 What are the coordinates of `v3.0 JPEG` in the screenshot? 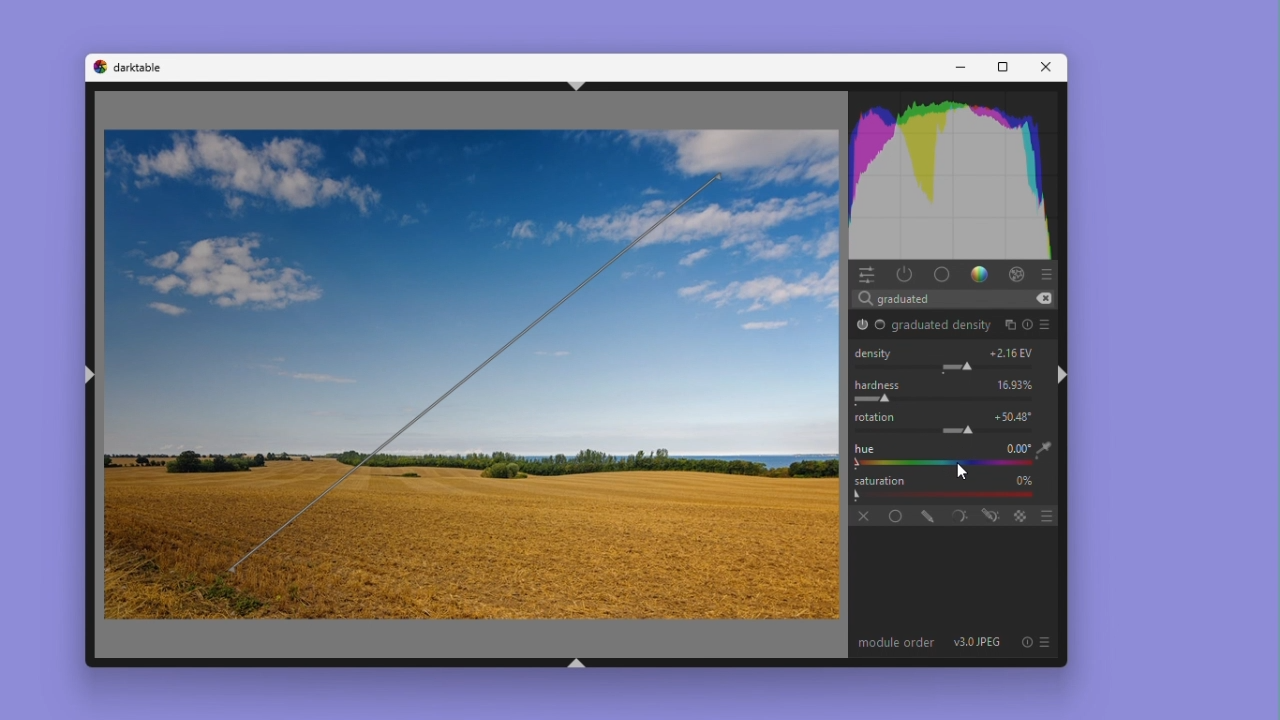 It's located at (979, 643).